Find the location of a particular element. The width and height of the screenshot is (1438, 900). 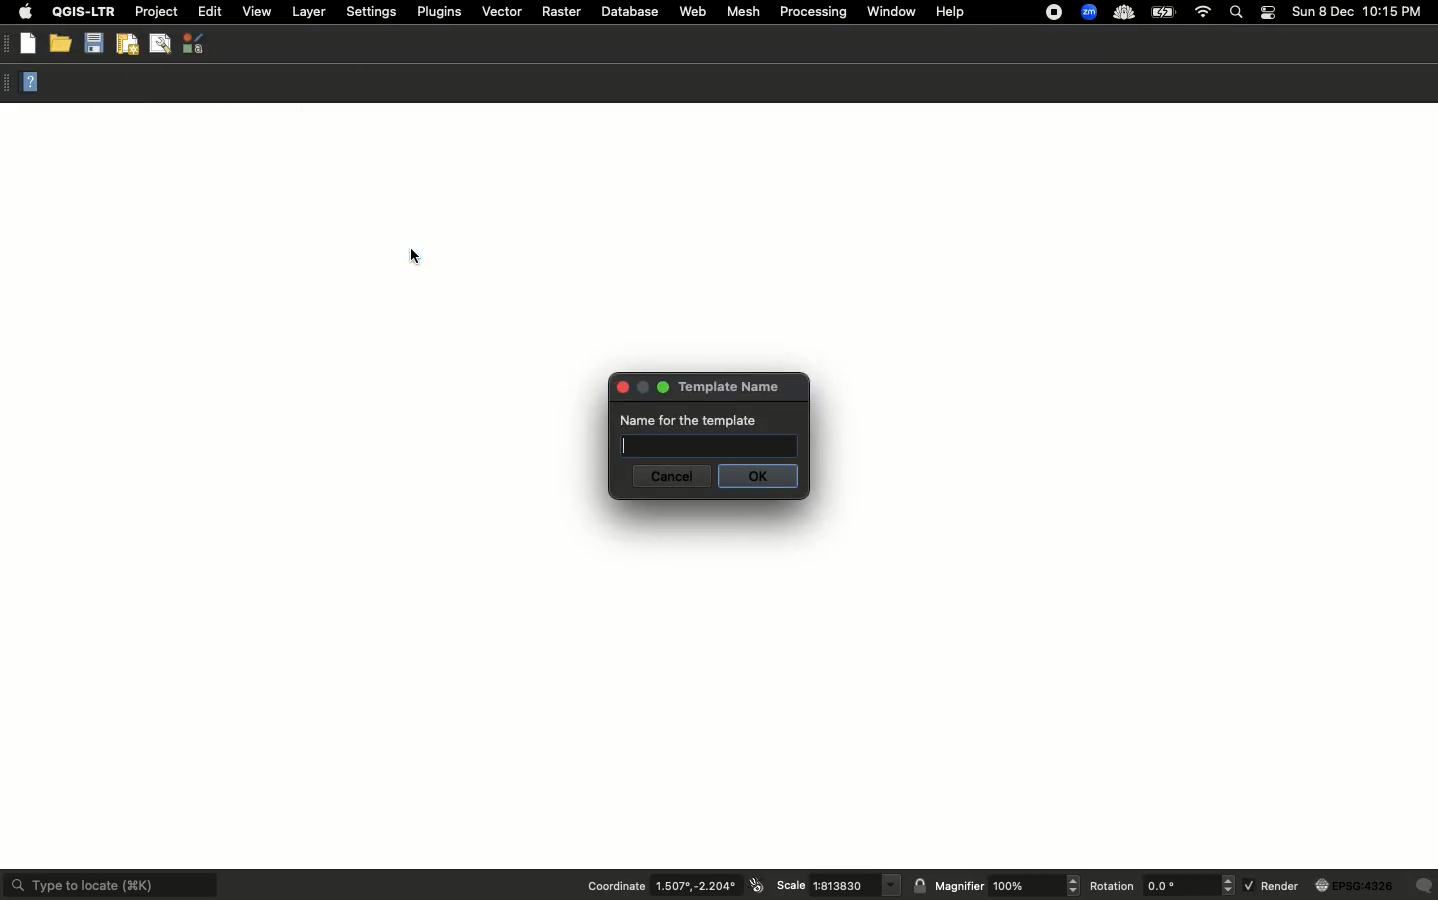

maximise is located at coordinates (661, 385).